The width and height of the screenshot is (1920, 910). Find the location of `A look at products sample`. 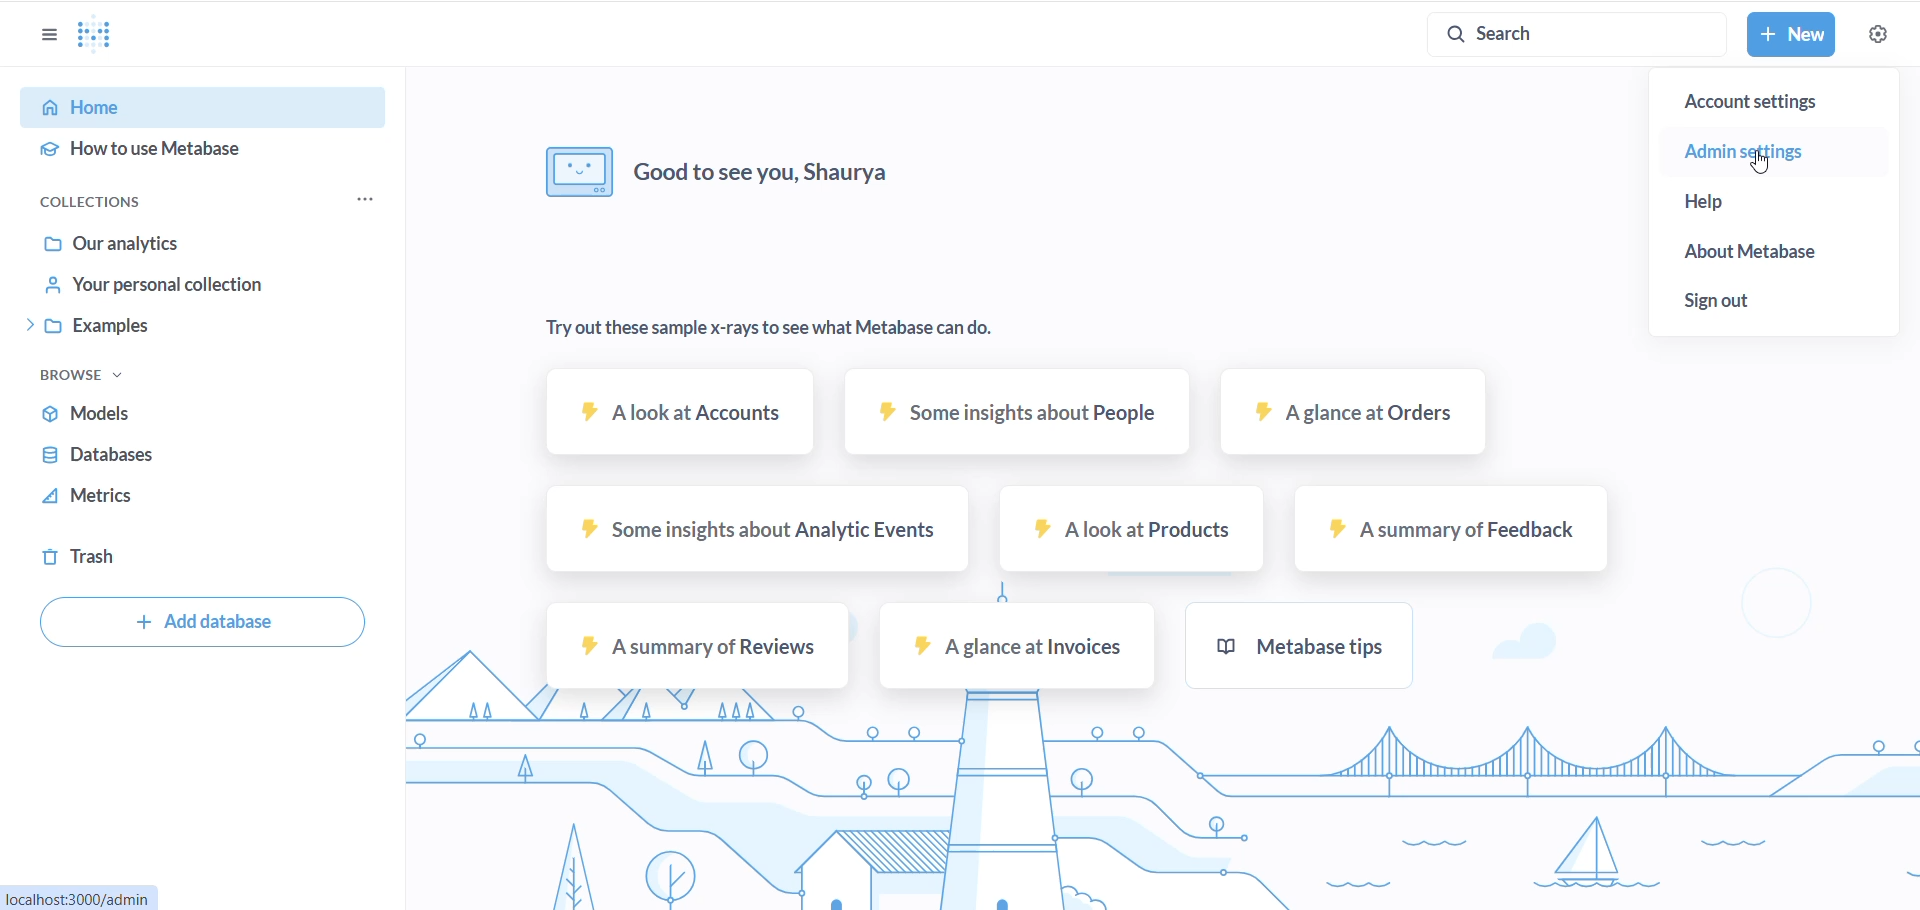

A look at products sample is located at coordinates (1127, 532).